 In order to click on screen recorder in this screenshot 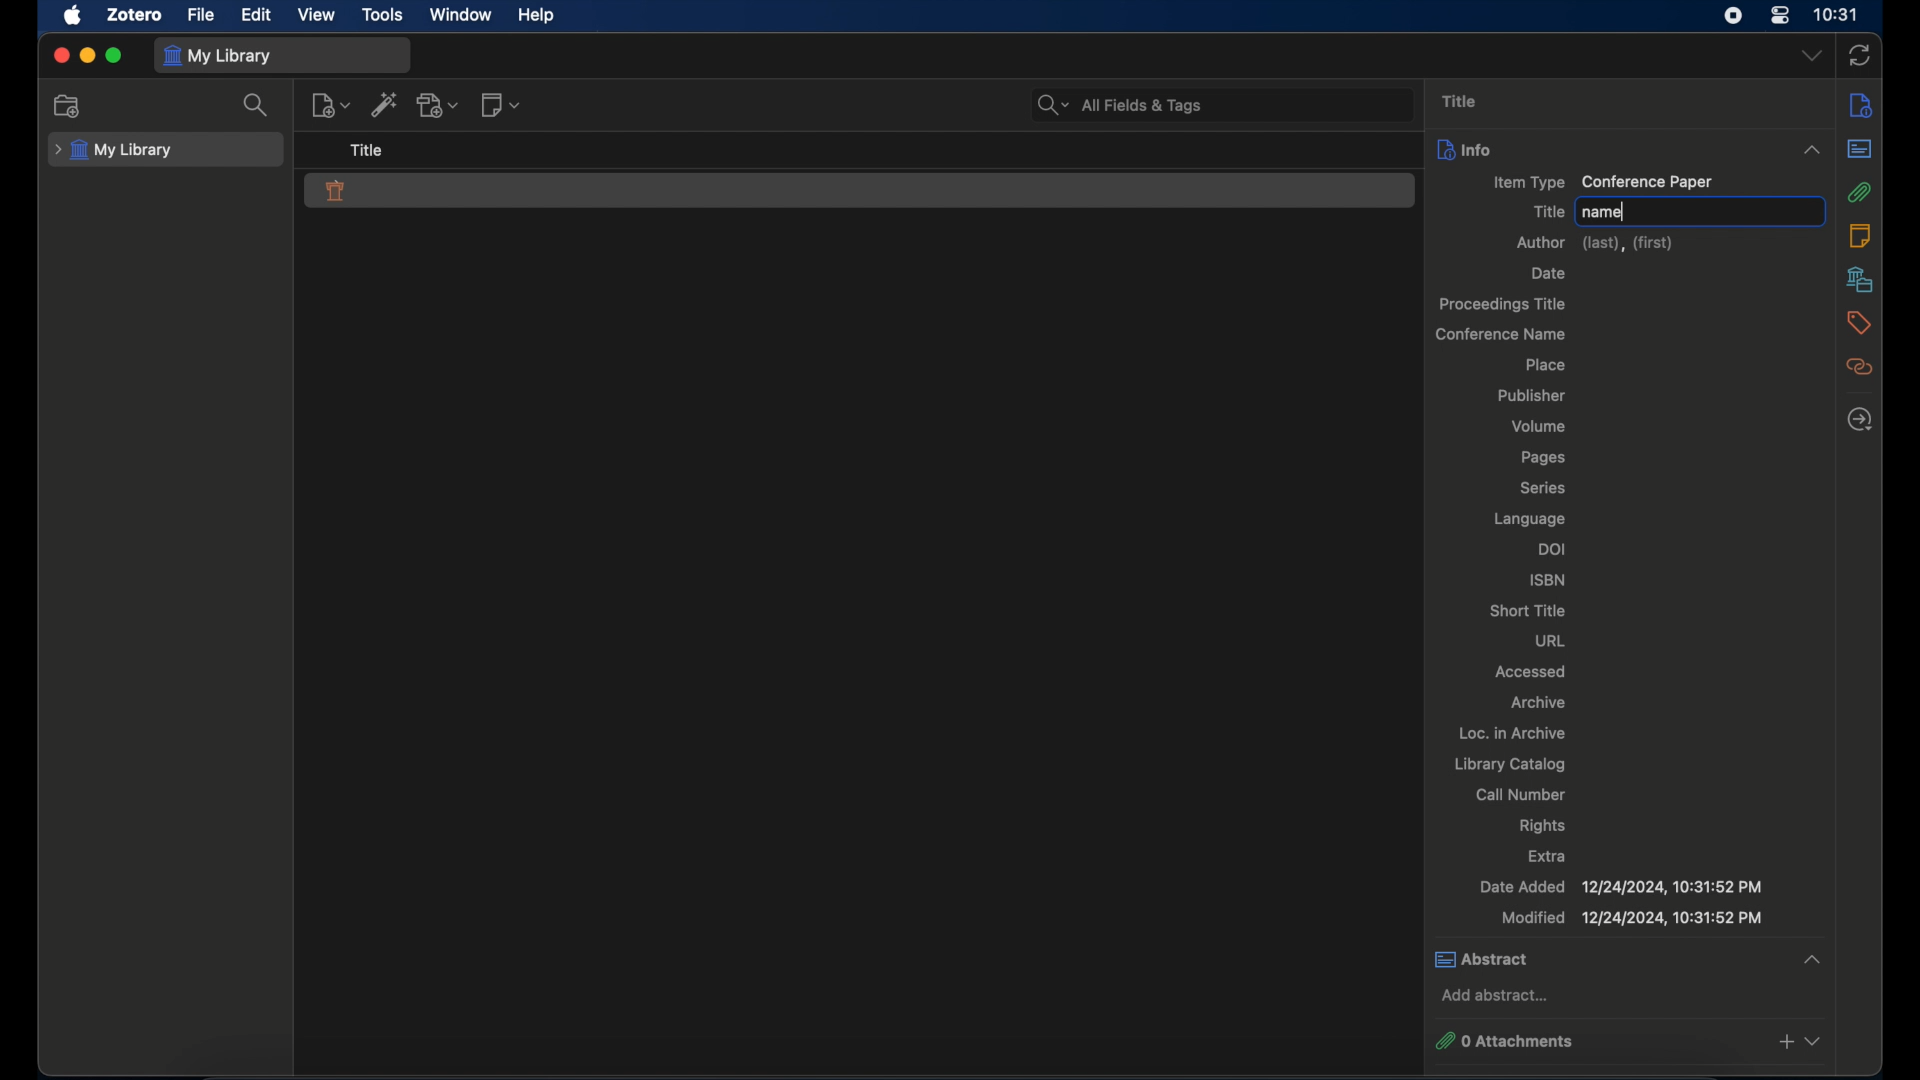, I will do `click(1733, 16)`.